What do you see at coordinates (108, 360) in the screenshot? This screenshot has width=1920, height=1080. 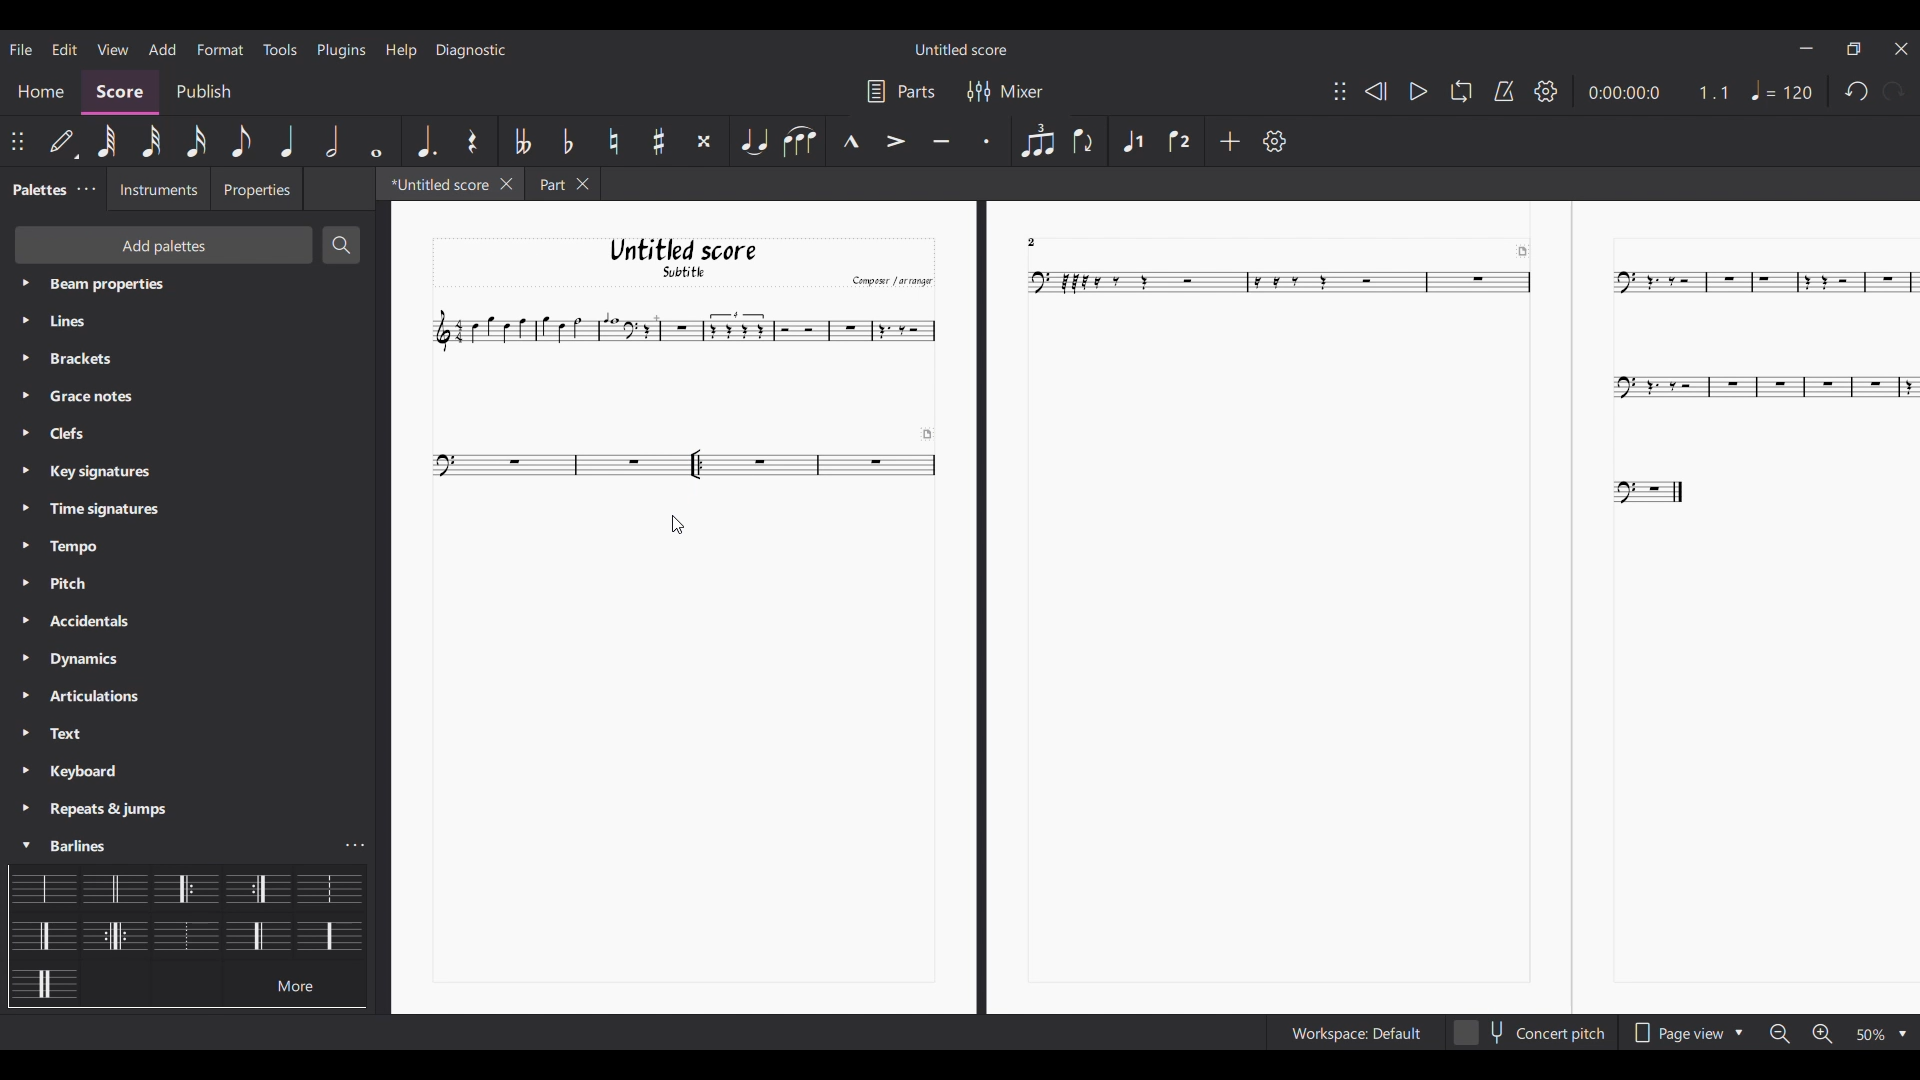 I see `Palette settings` at bounding box center [108, 360].